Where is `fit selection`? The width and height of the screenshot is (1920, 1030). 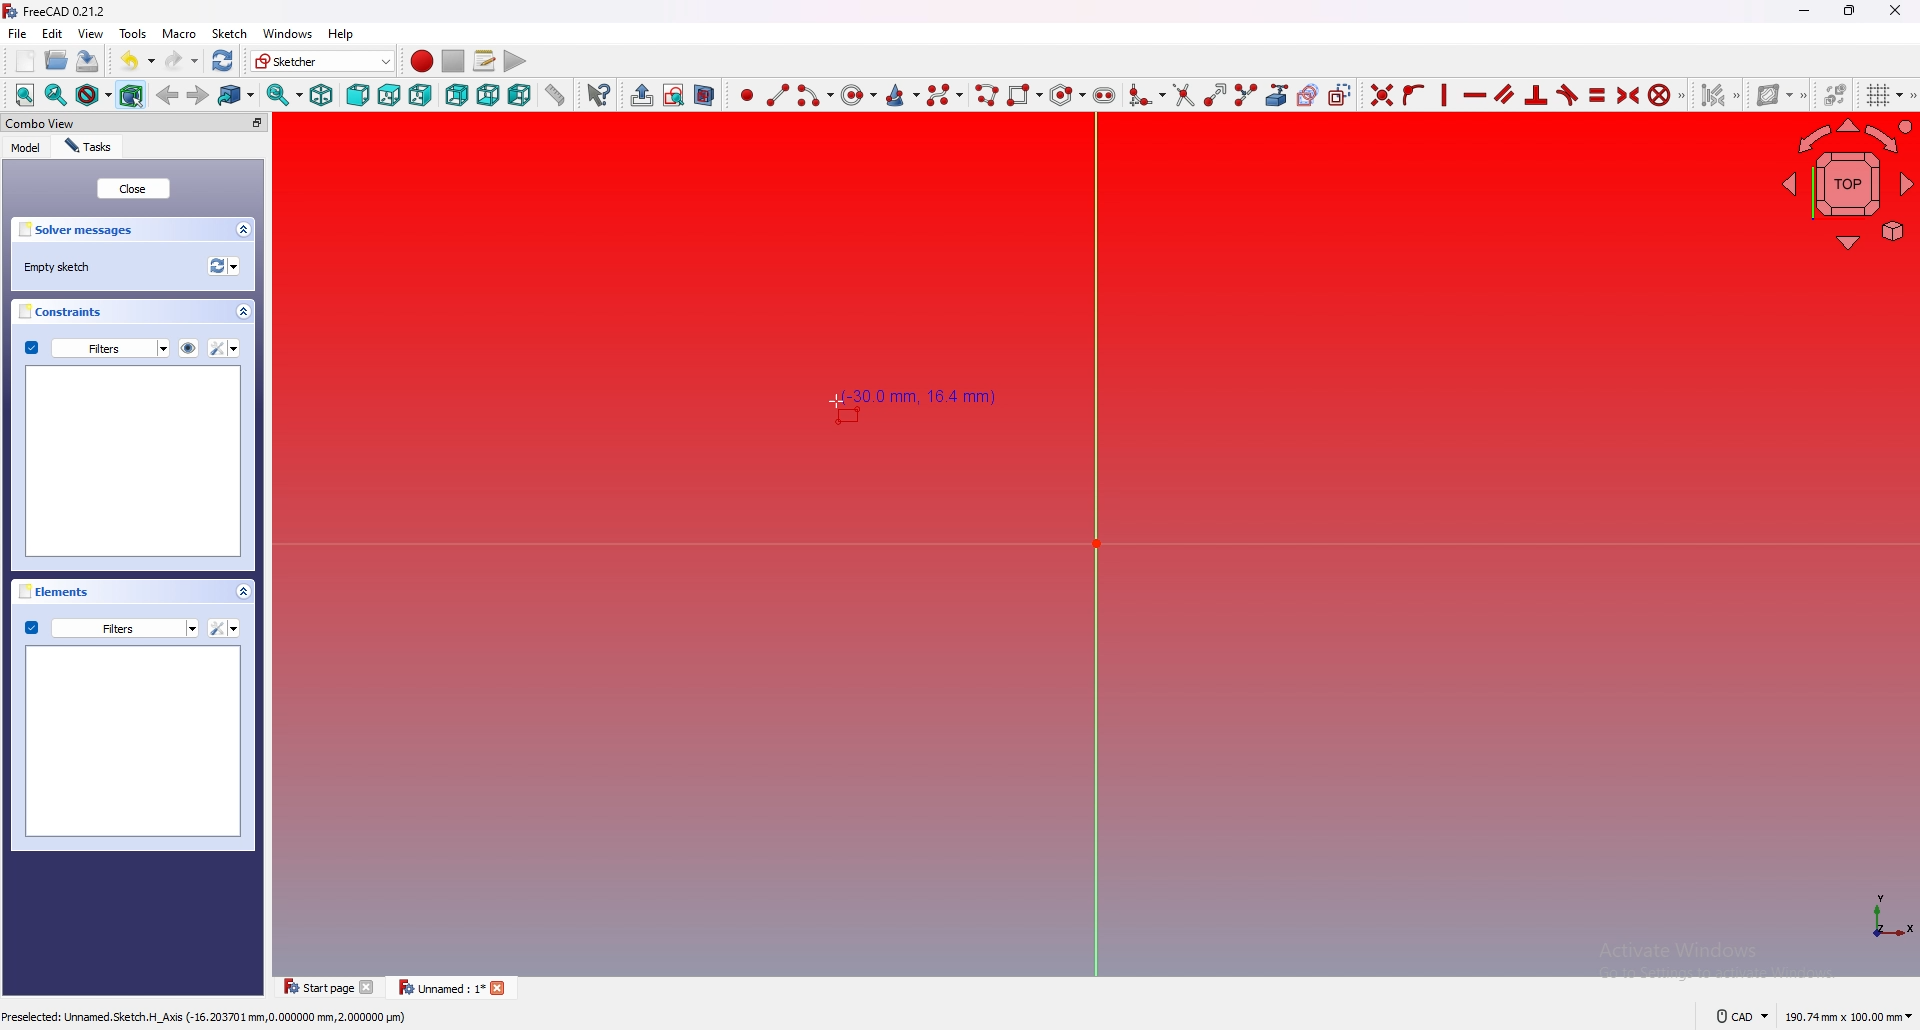 fit selection is located at coordinates (56, 95).